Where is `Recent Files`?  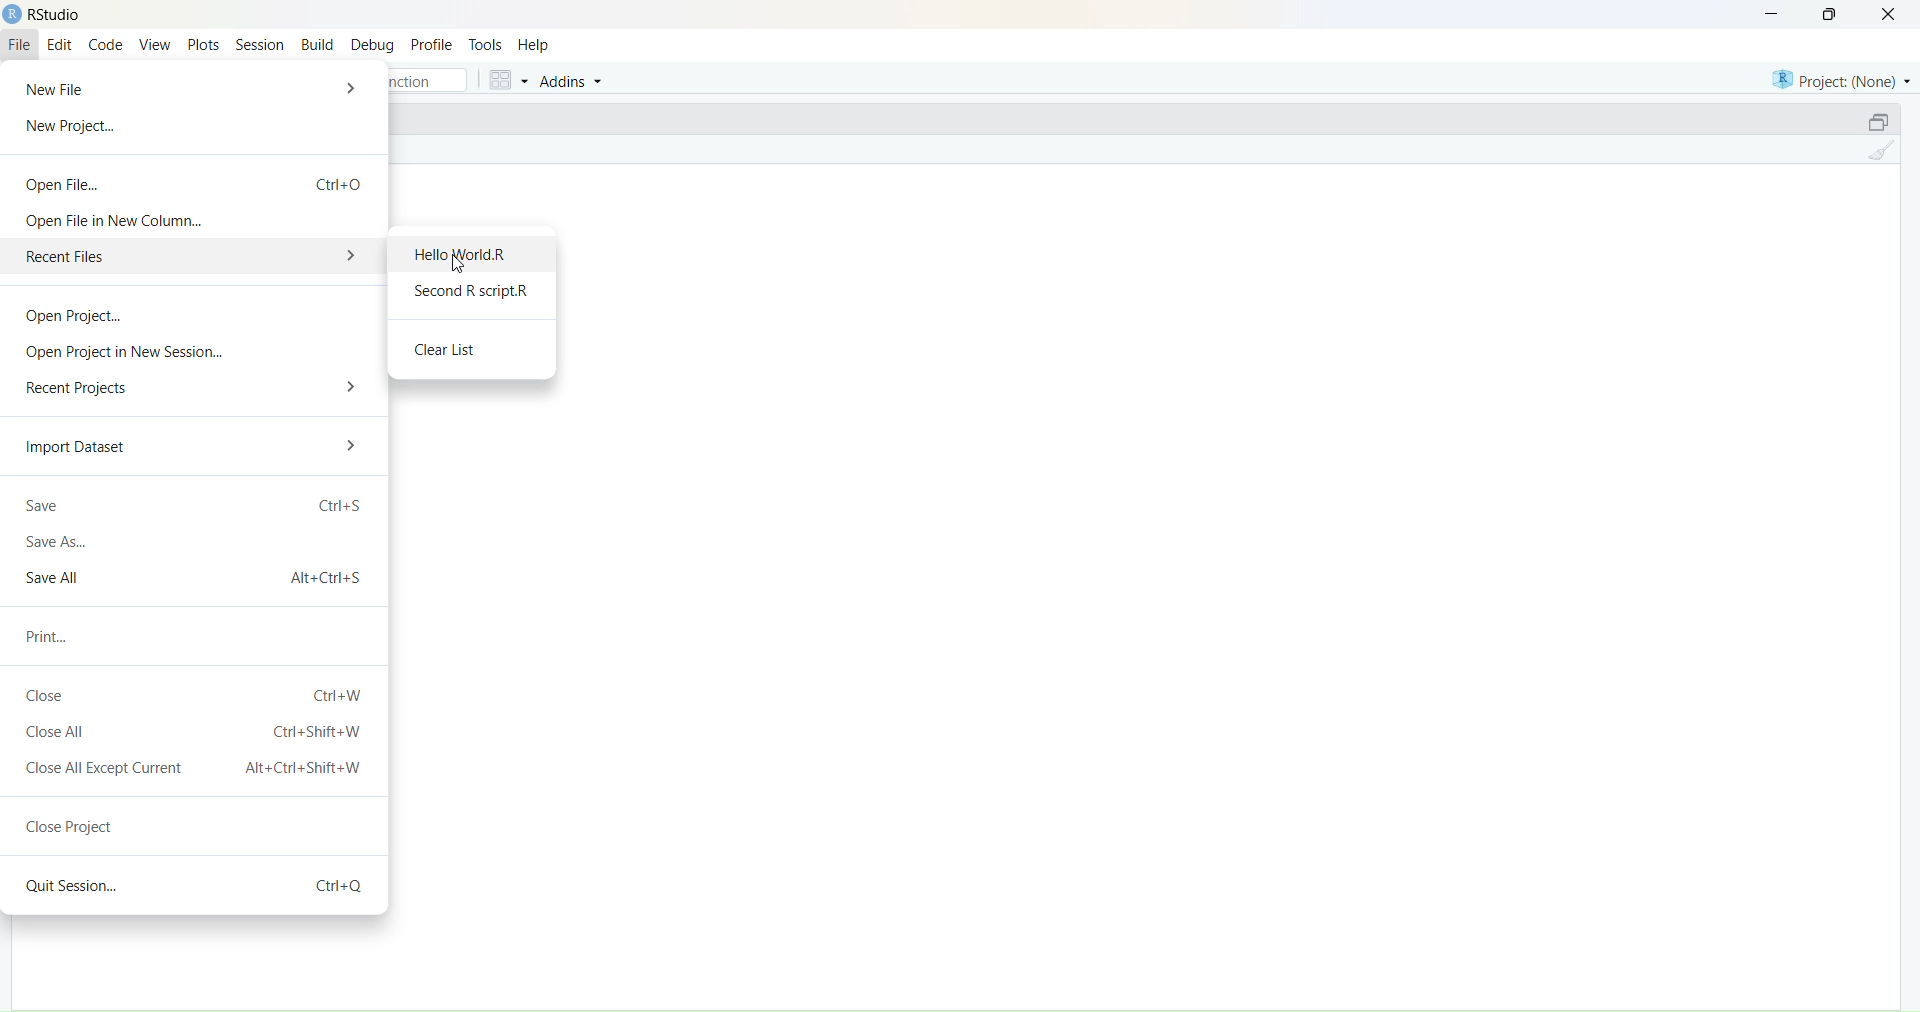
Recent Files is located at coordinates (166, 255).